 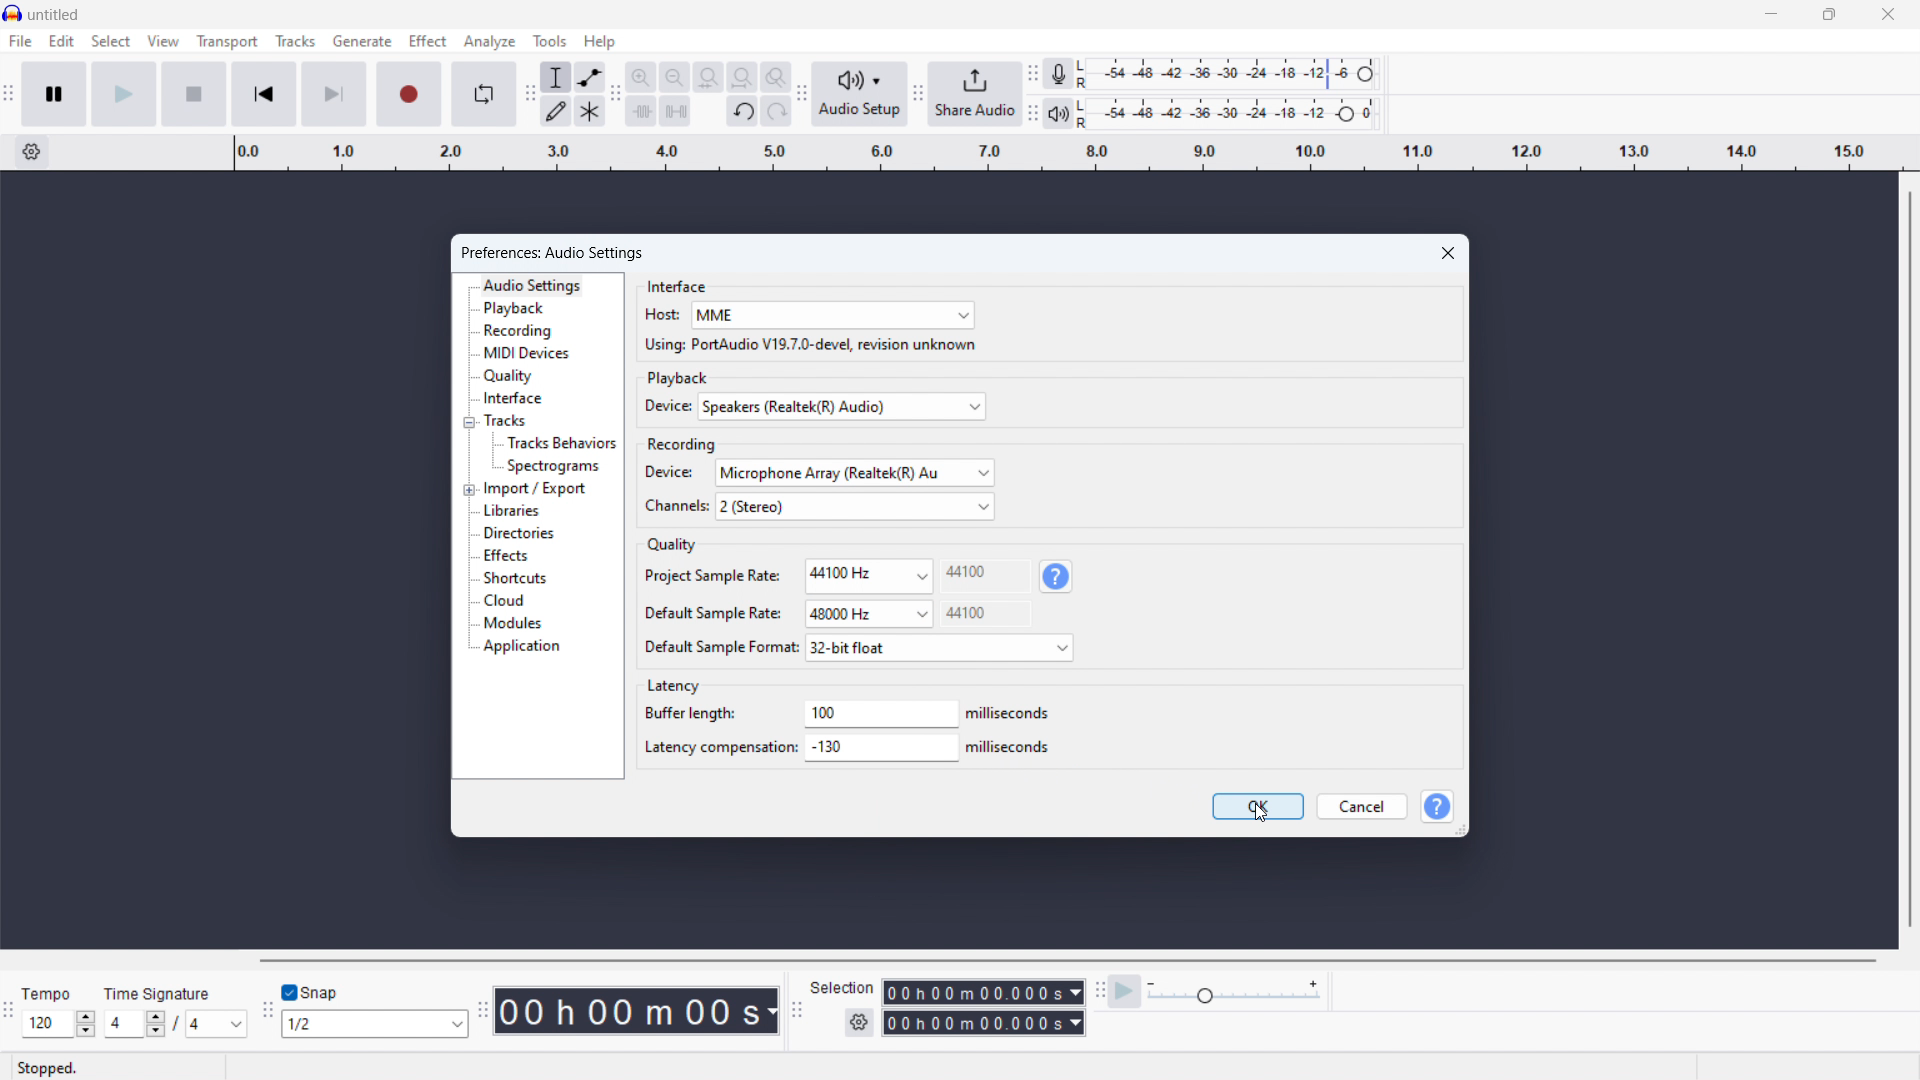 I want to click on tracks, so click(x=507, y=420).